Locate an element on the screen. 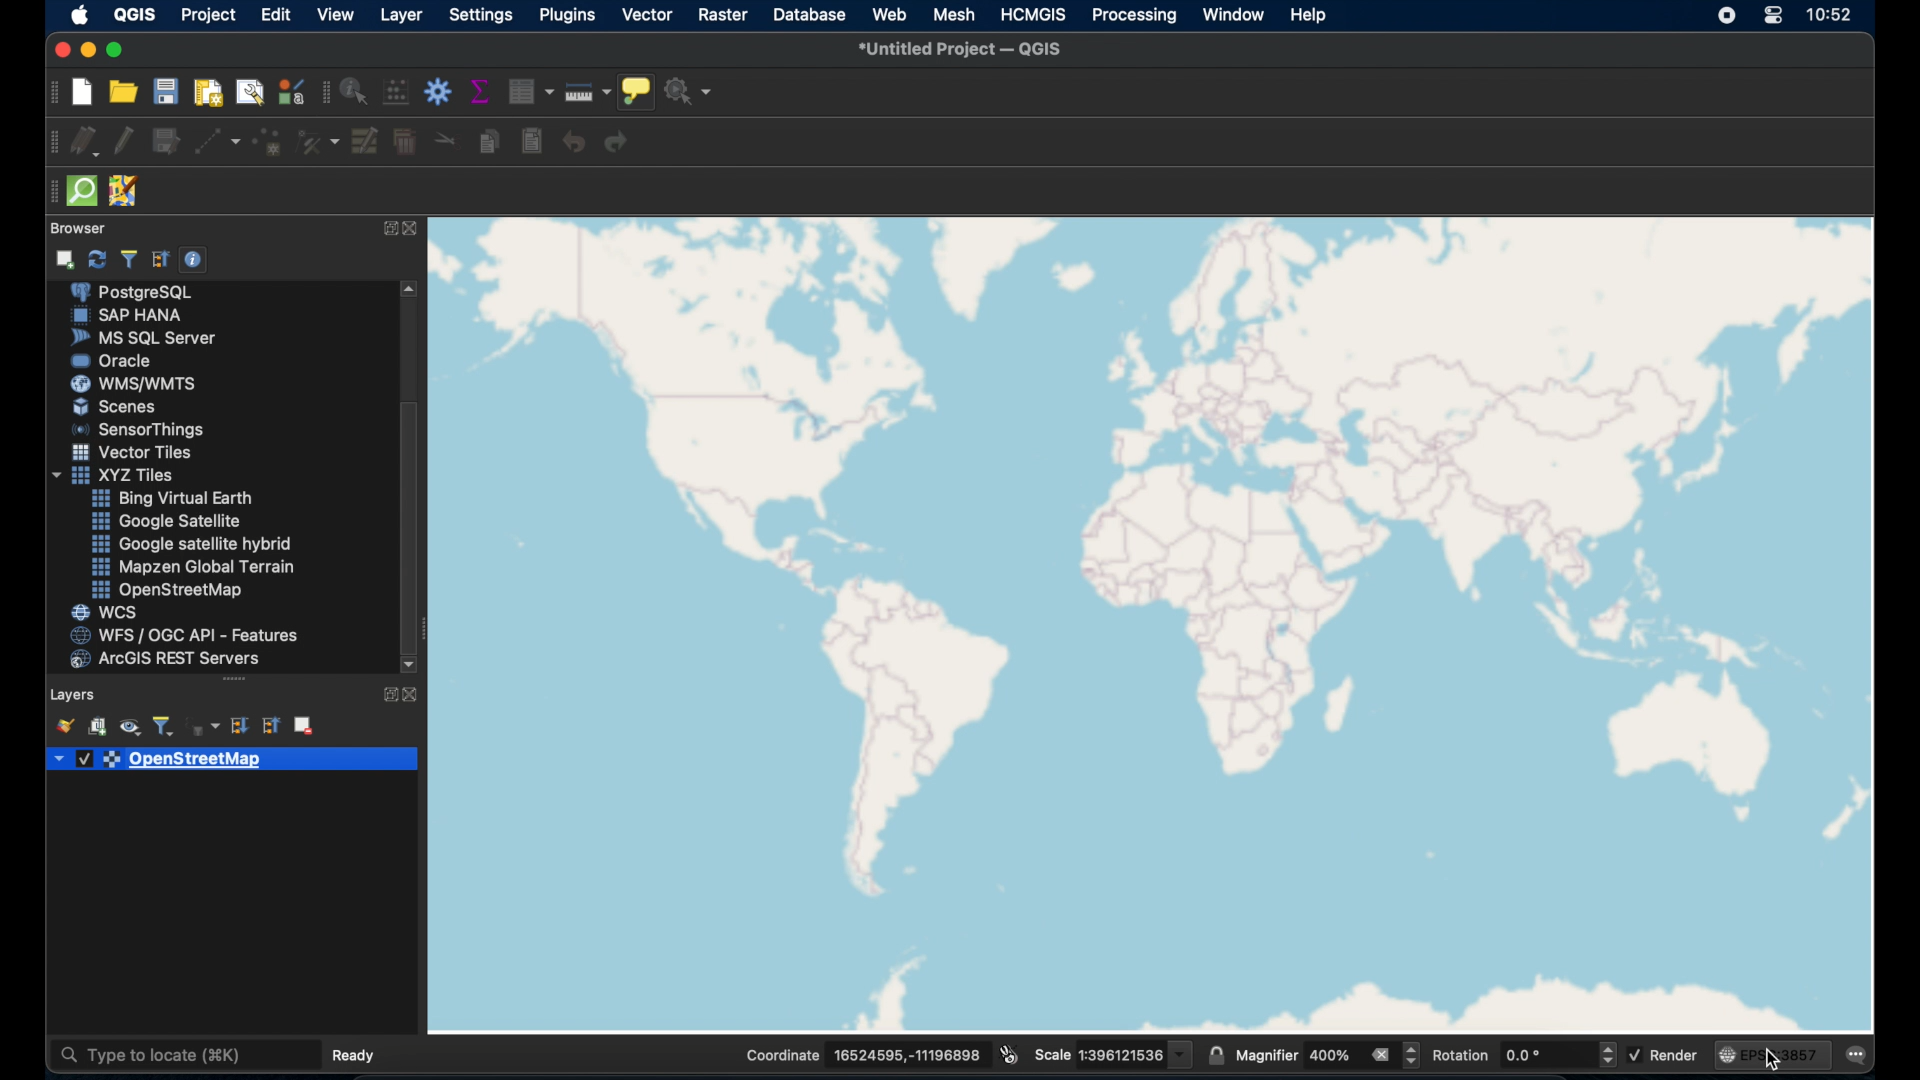 This screenshot has width=1920, height=1080. ms sql server is located at coordinates (149, 338).